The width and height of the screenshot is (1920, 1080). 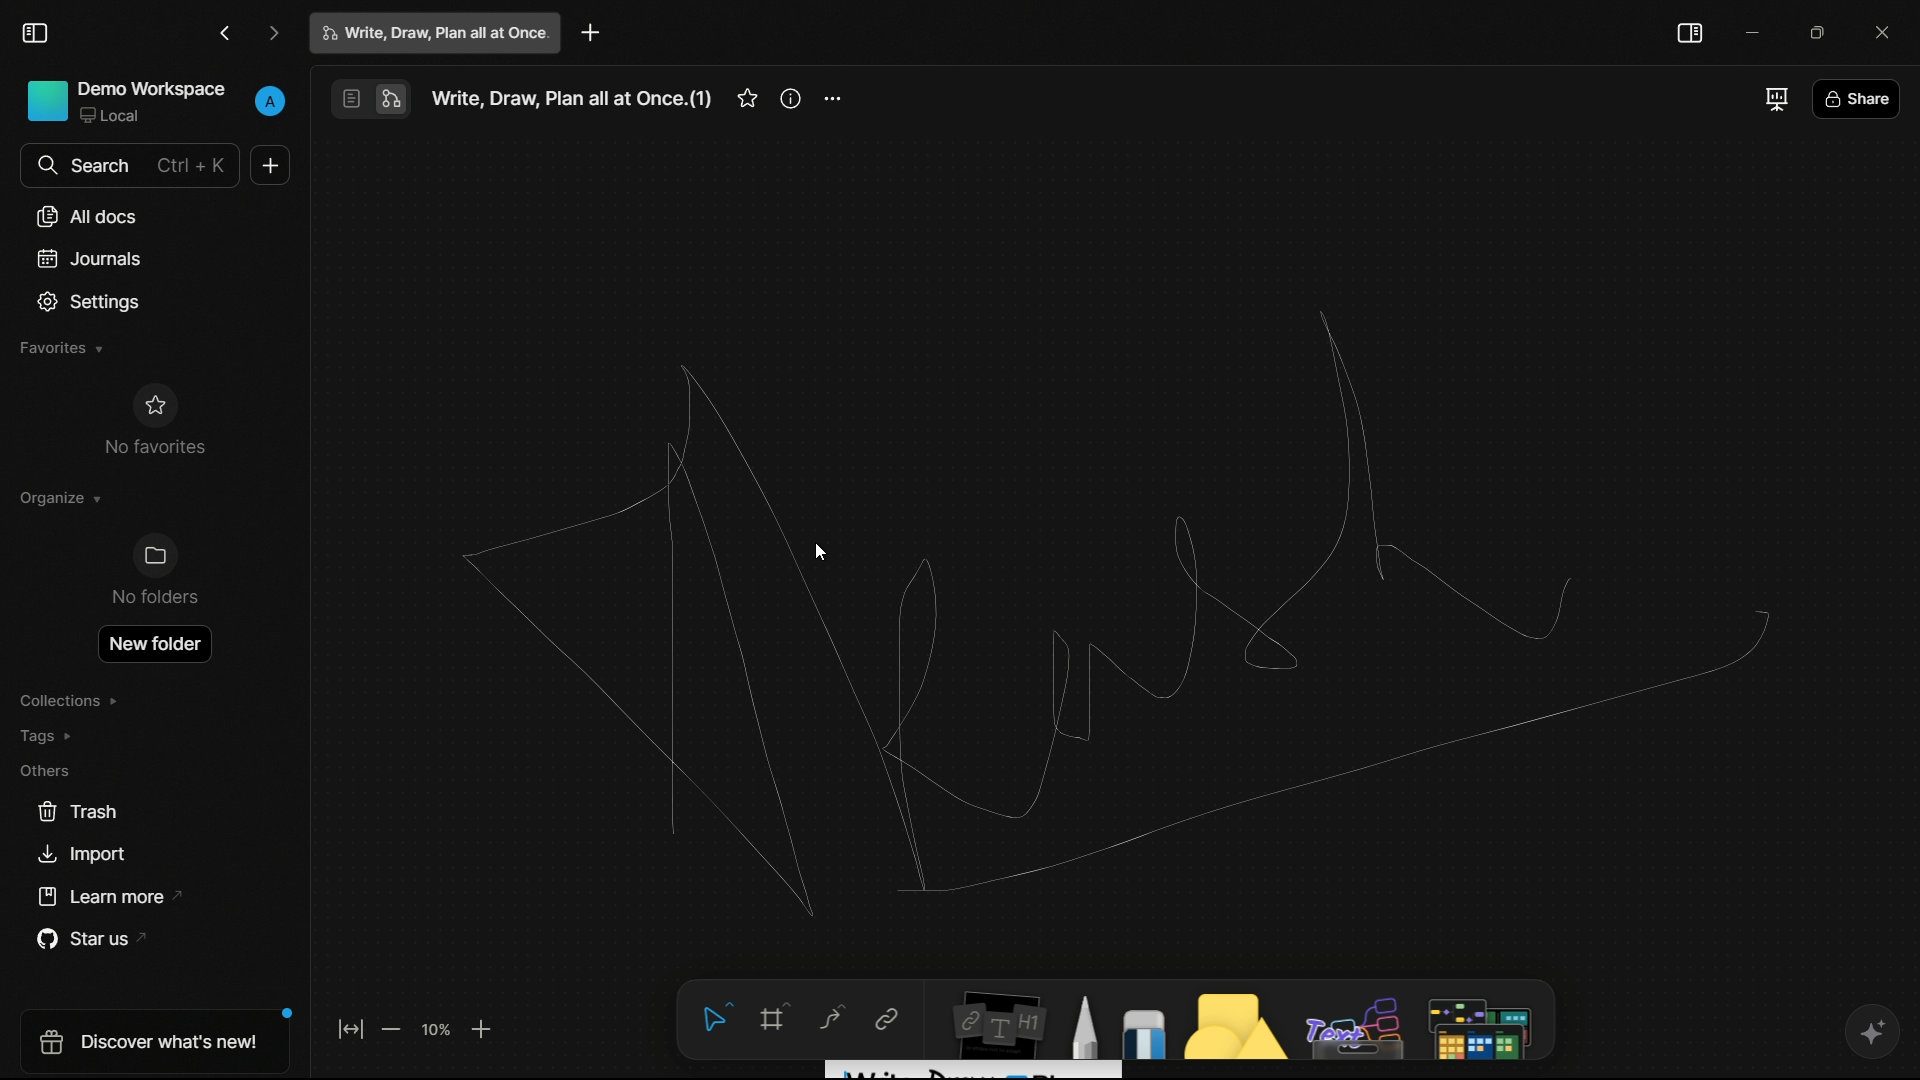 I want to click on favorites, so click(x=58, y=350).